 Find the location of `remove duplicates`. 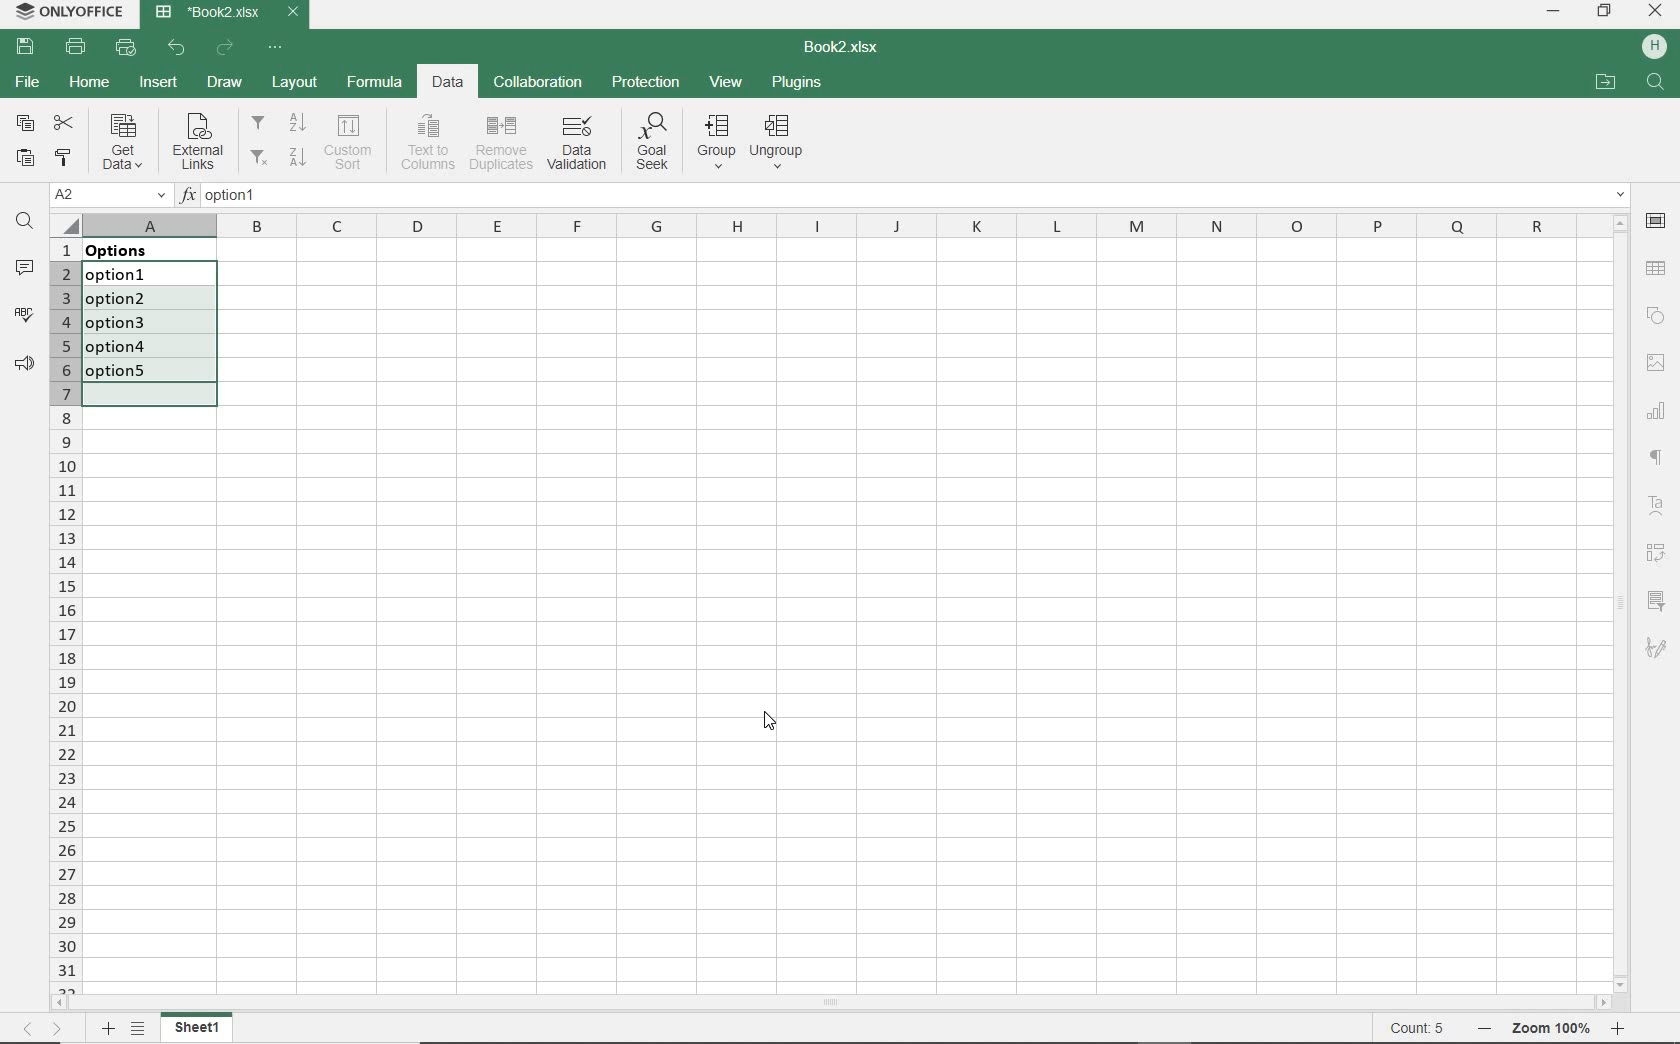

remove duplicates is located at coordinates (501, 144).